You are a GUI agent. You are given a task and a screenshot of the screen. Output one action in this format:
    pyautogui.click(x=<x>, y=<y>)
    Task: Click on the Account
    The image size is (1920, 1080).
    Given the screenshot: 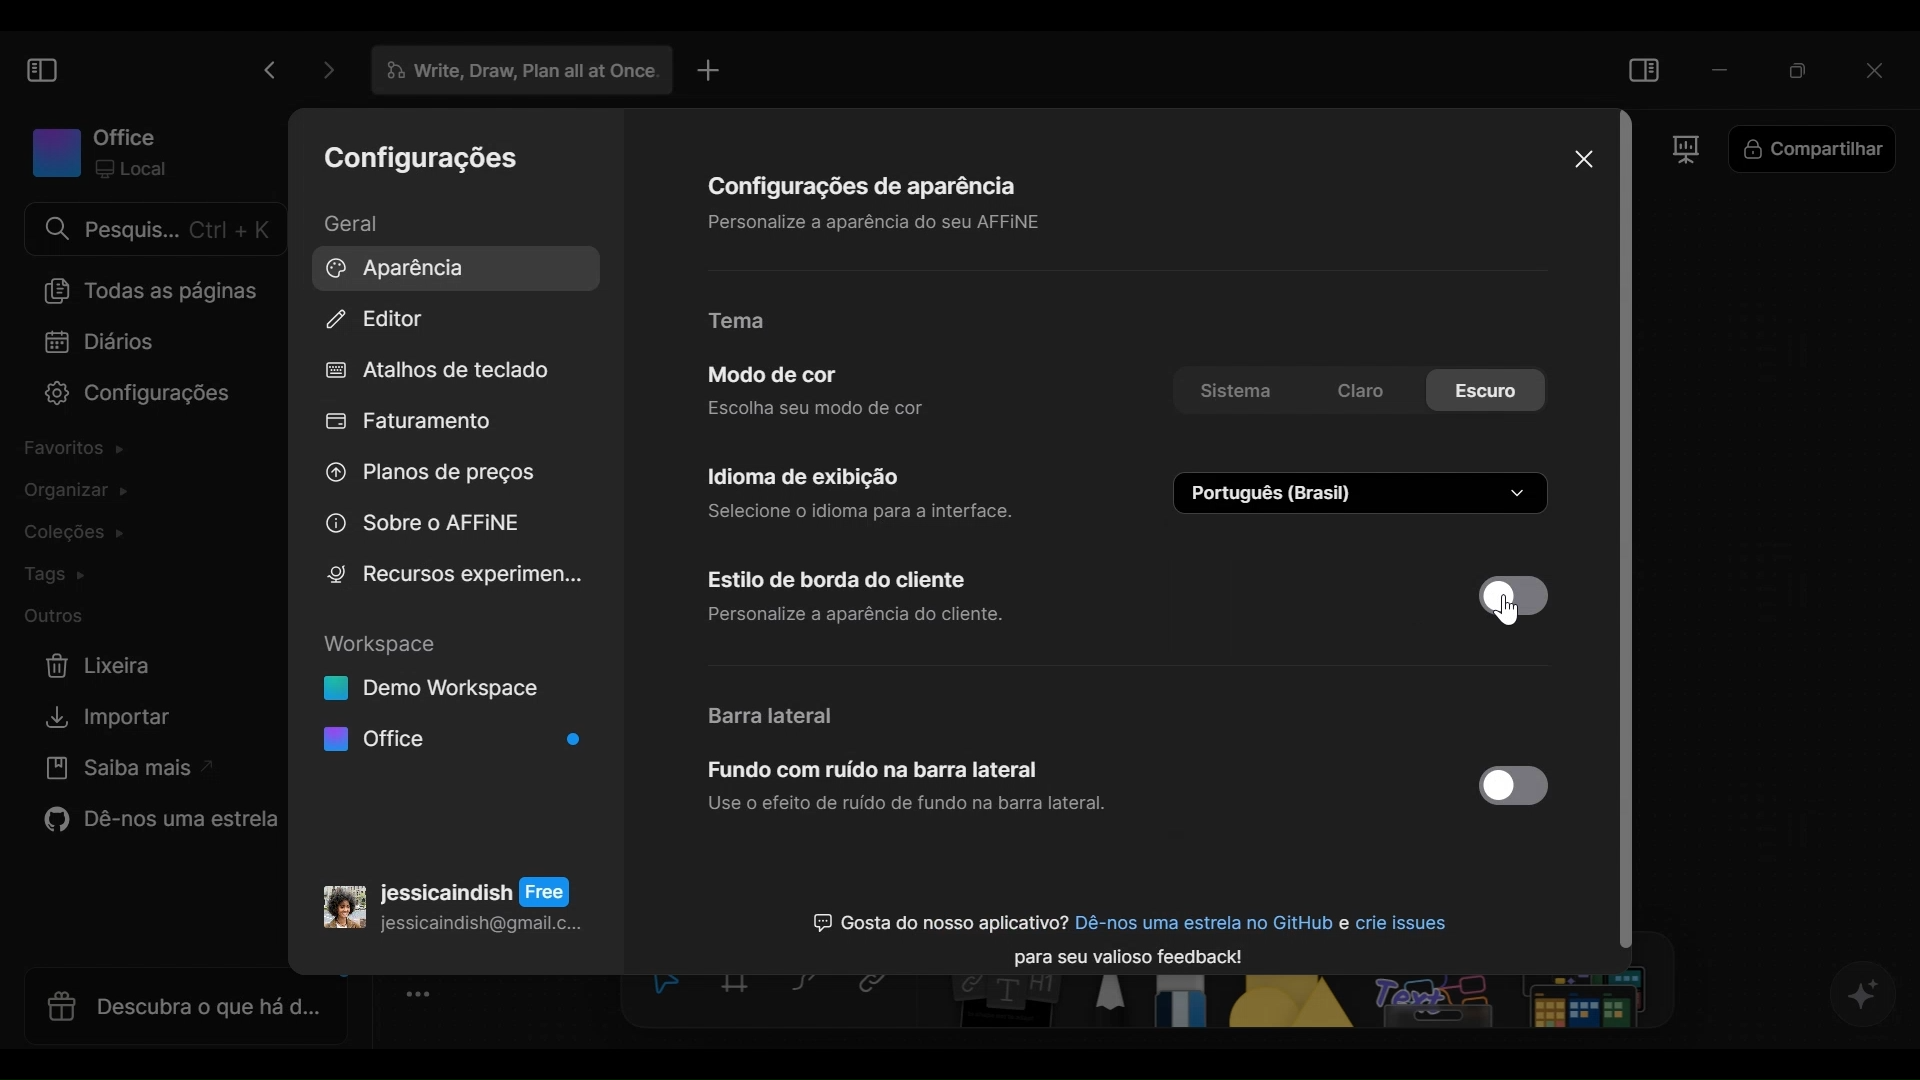 What is the action you would take?
    pyautogui.click(x=453, y=900)
    